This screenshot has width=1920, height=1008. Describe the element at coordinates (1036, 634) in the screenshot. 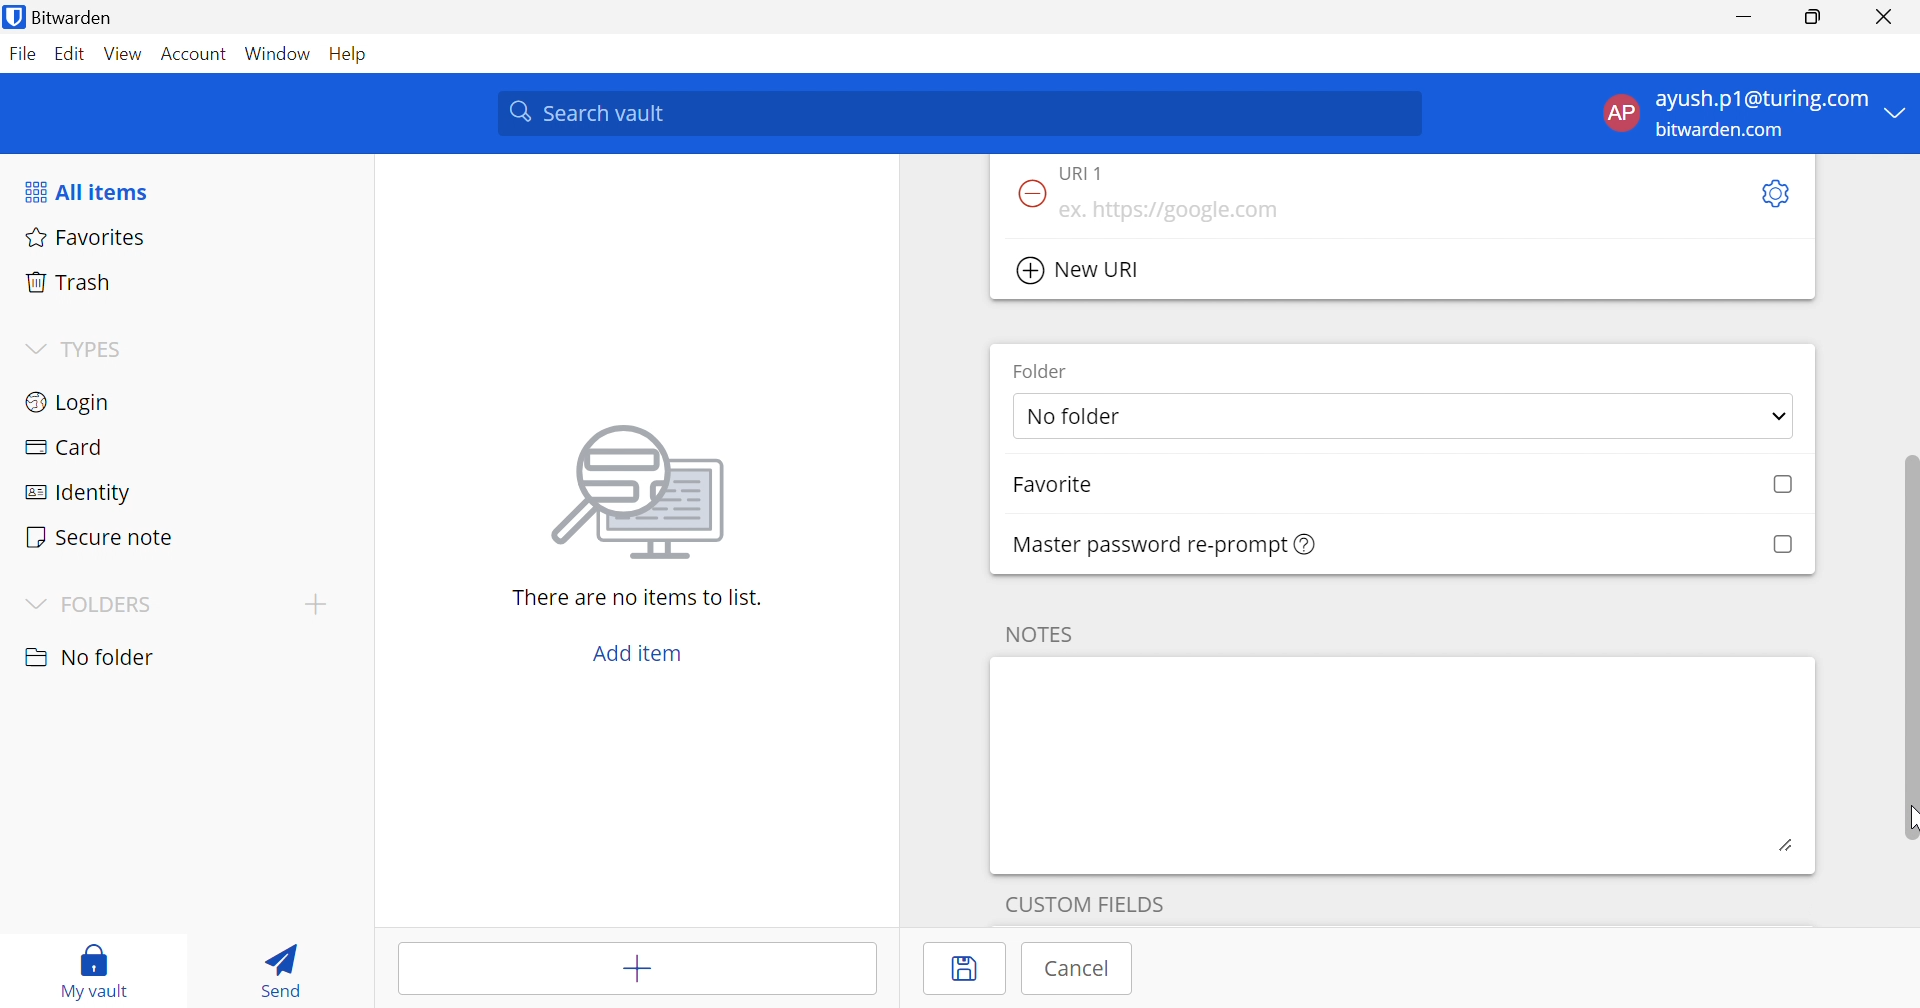

I see `NOTES` at that location.